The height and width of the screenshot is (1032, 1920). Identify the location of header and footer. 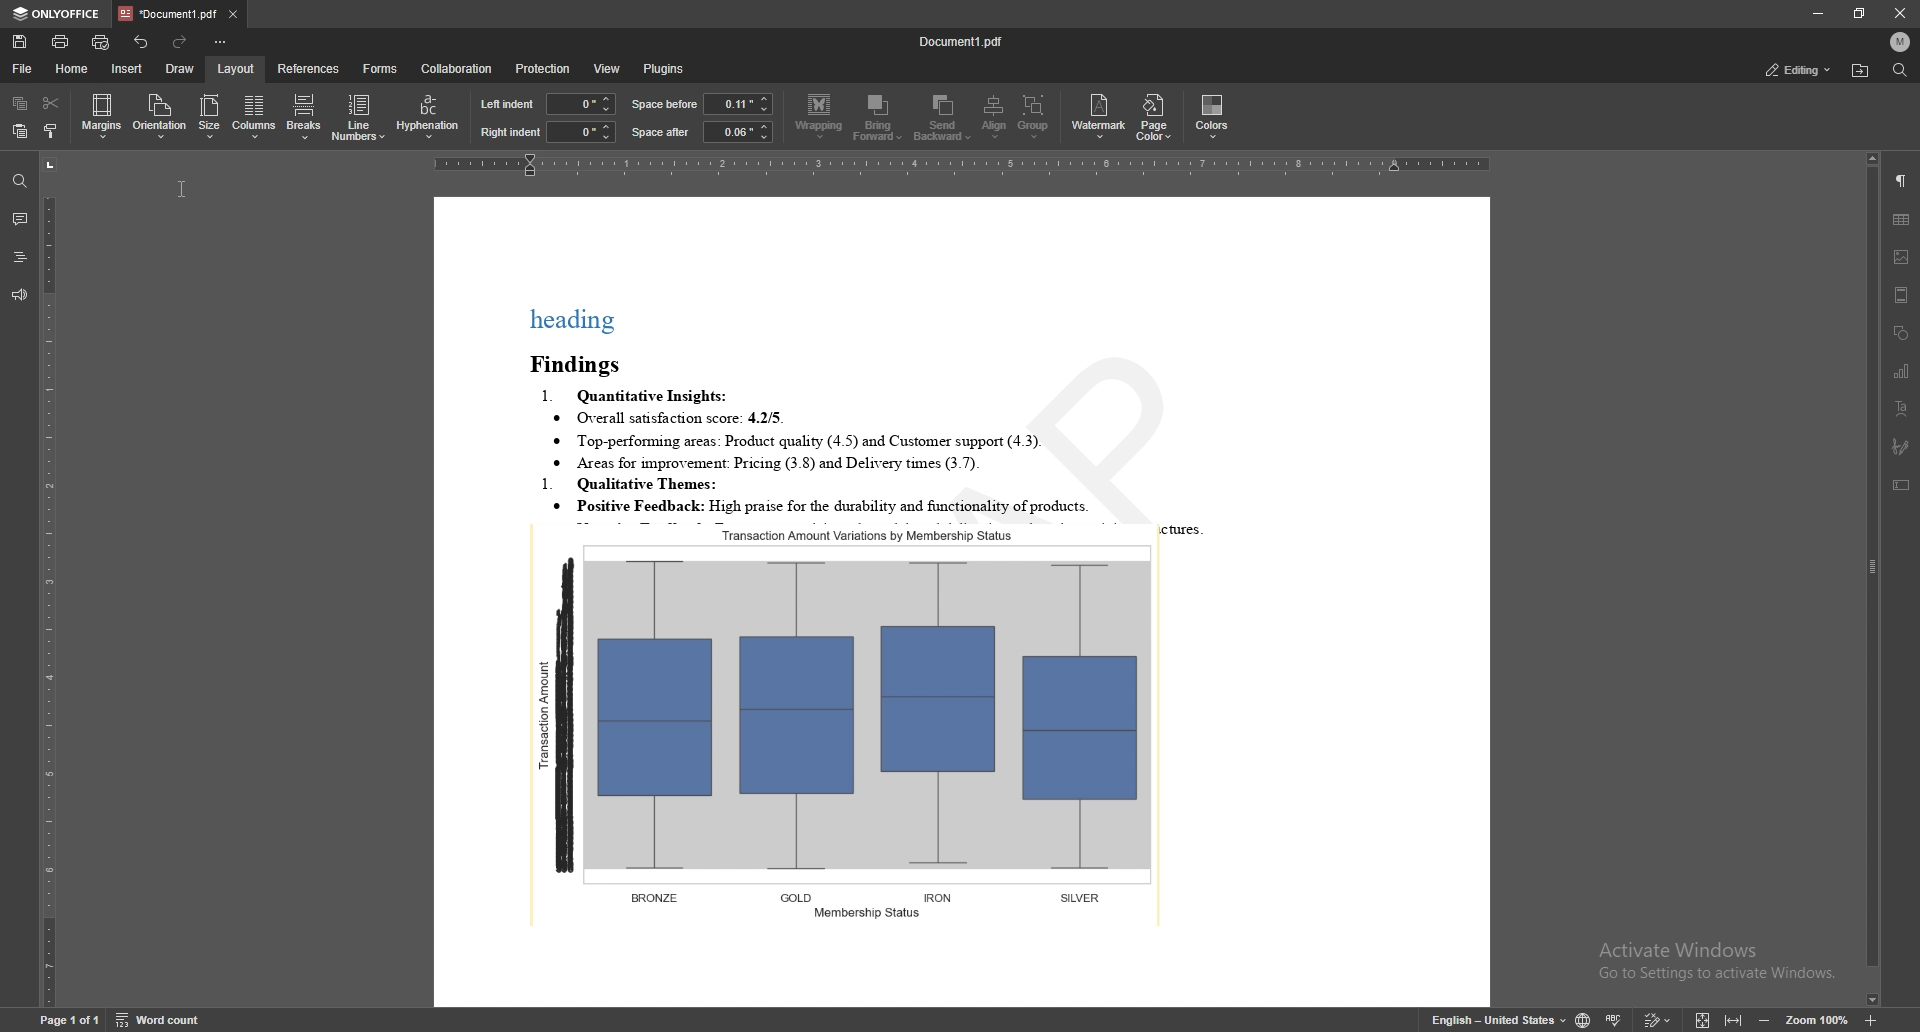
(1902, 295).